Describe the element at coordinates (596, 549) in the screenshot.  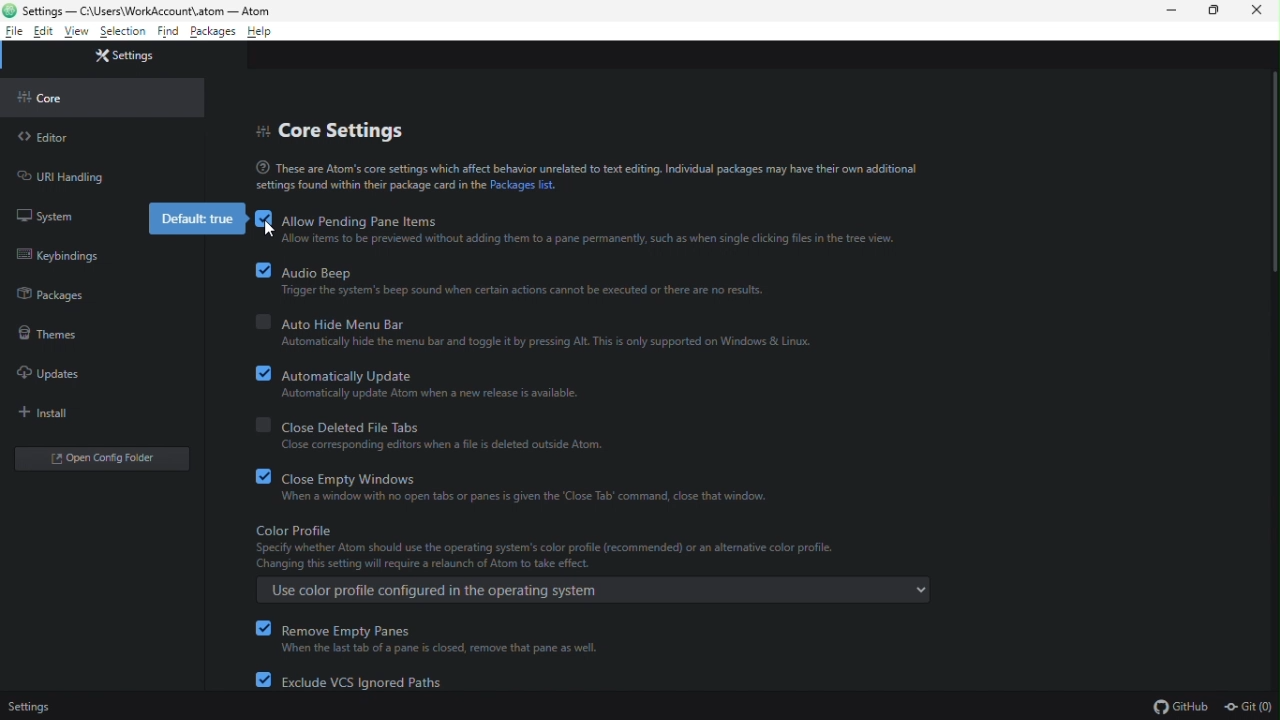
I see `color profile. Specify whether Atom should use the operating system's color profile (recommended) or an alternative profile.  Changing this setting will require a relaunch of Atom to take effect.` at that location.